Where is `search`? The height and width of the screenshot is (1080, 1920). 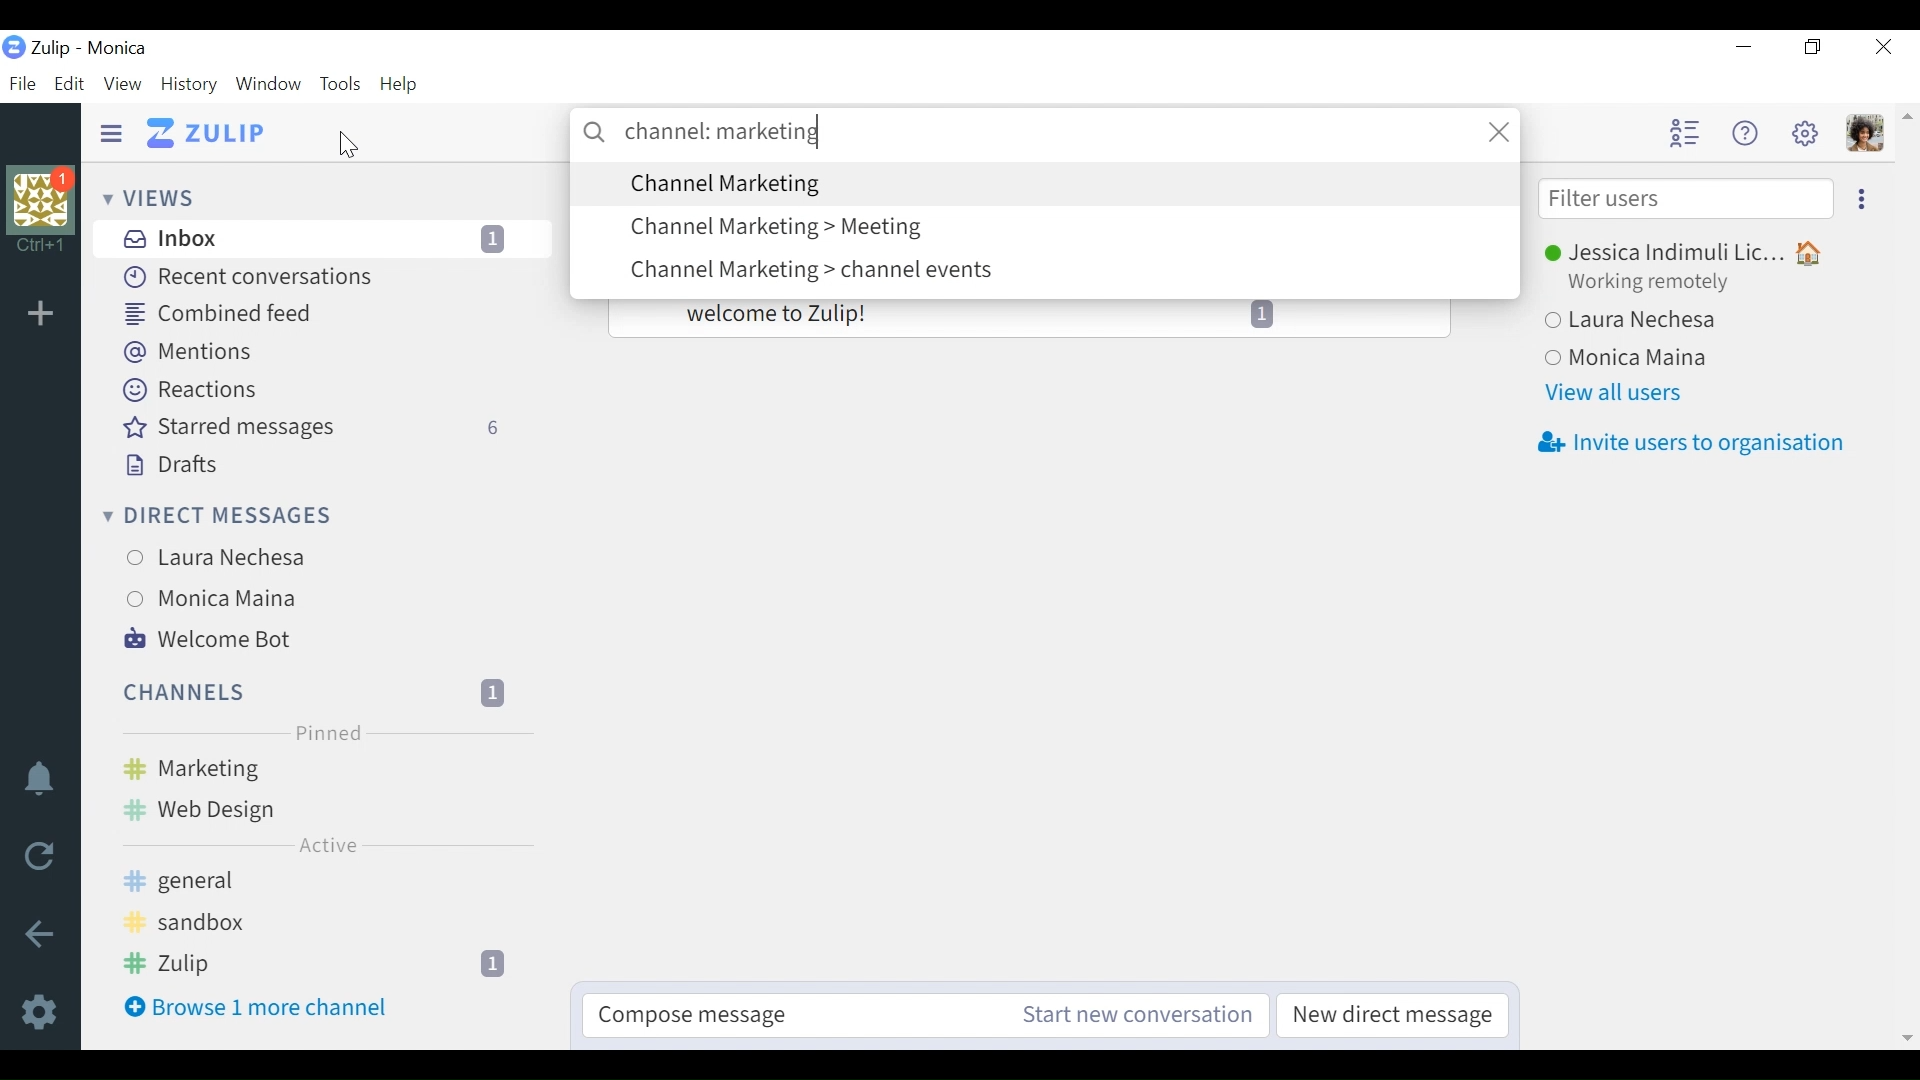
search is located at coordinates (1046, 133).